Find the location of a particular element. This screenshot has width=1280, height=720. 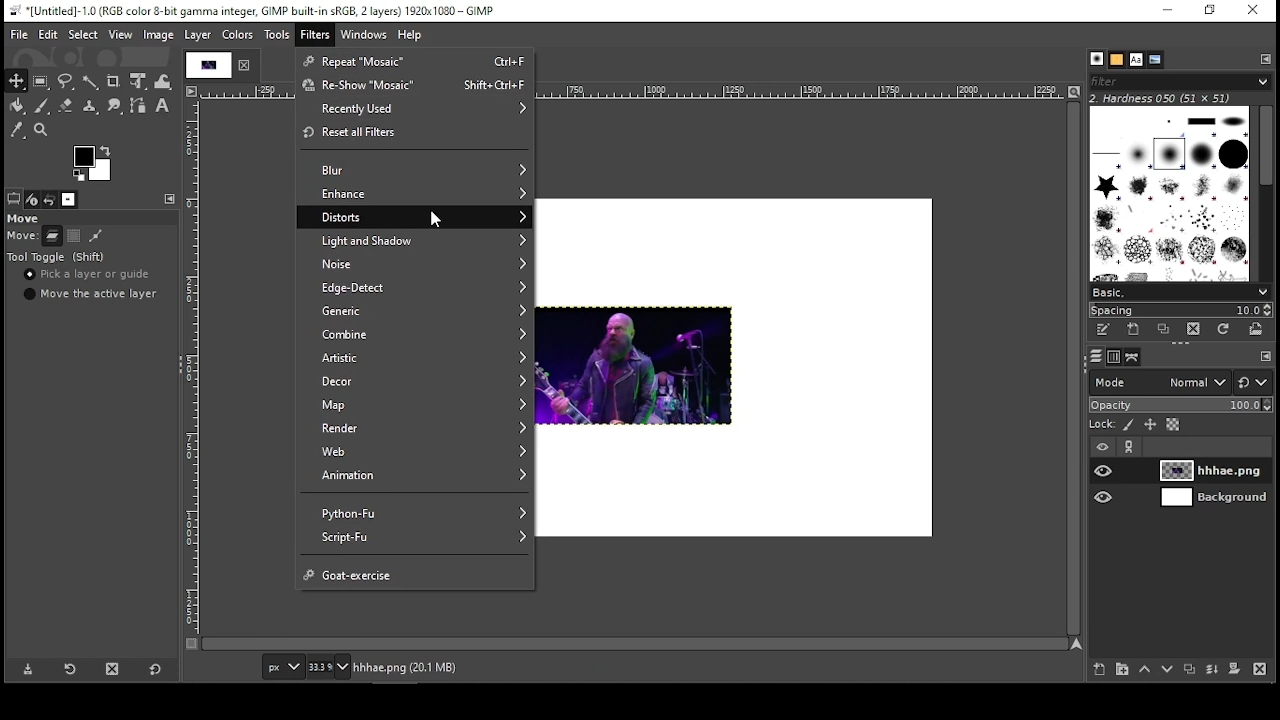

colors is located at coordinates (237, 35).